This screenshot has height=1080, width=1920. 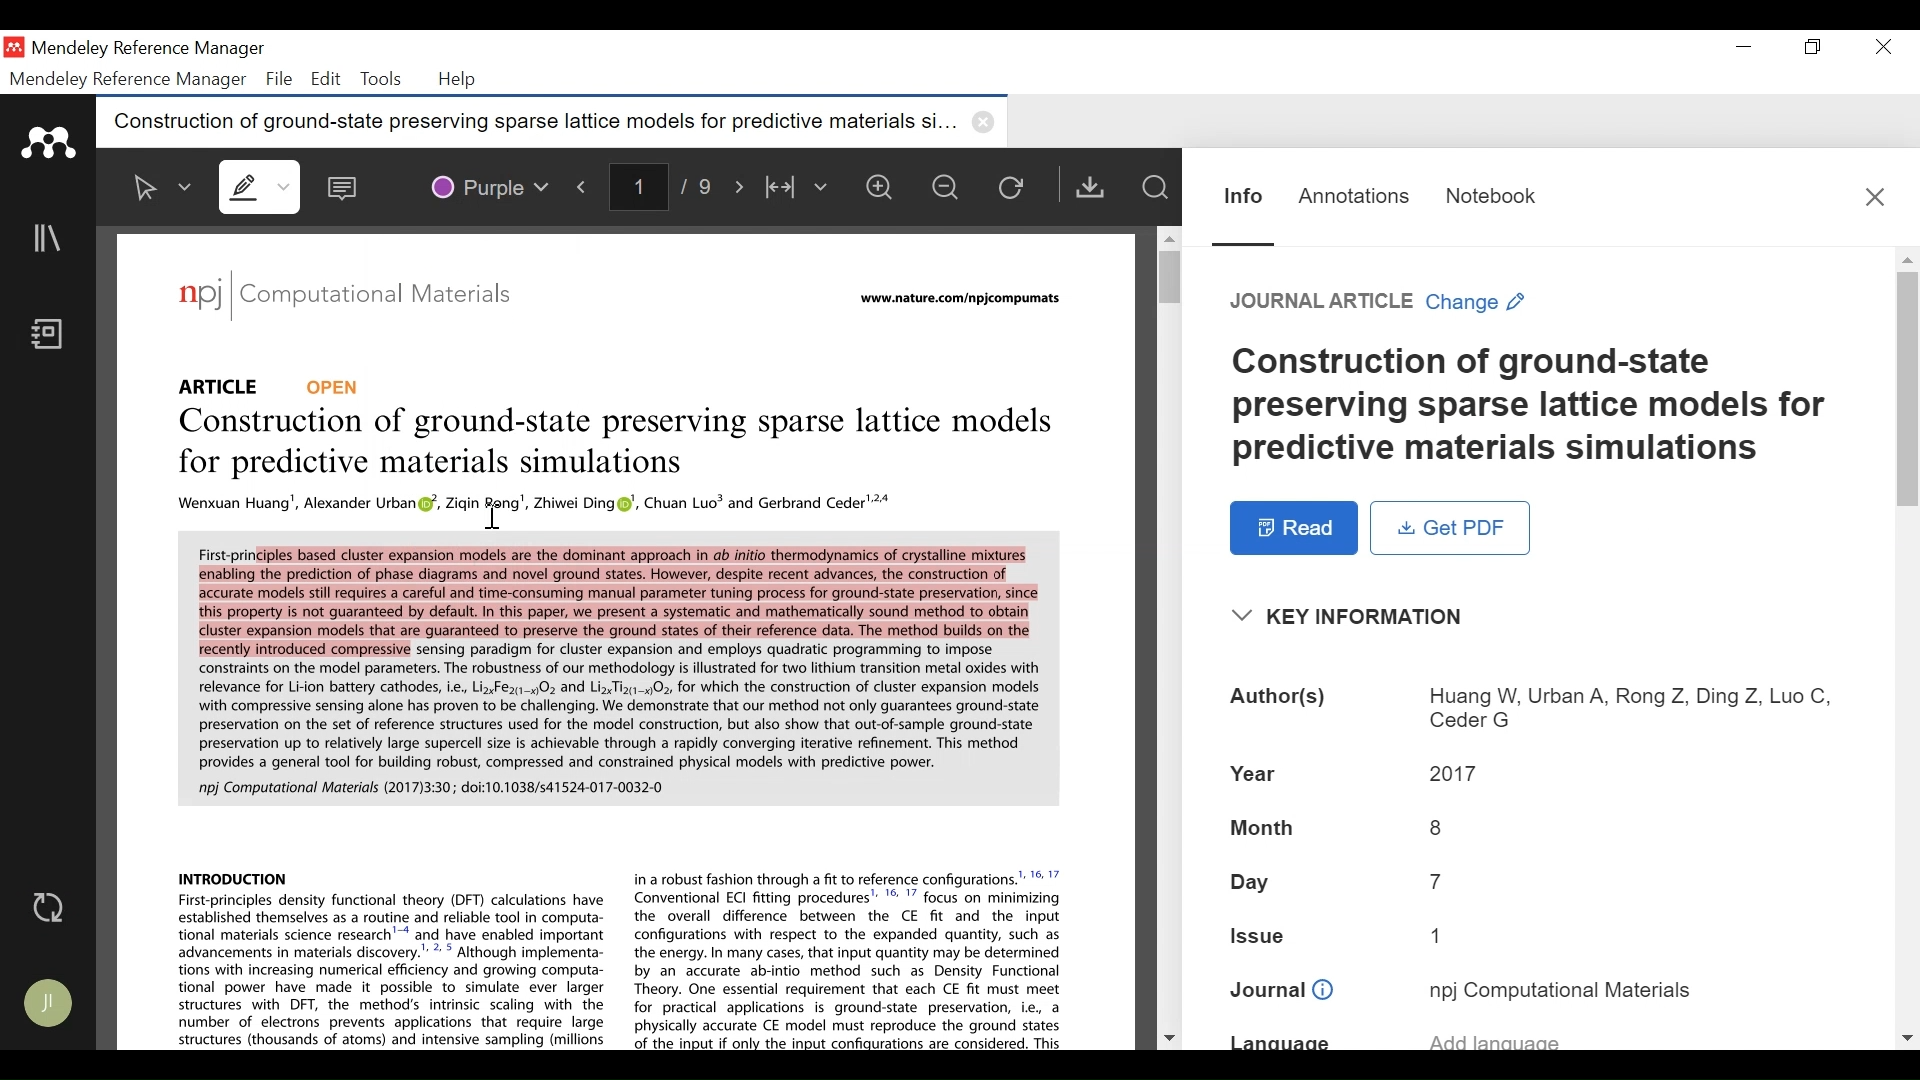 I want to click on Highlight text, so click(x=260, y=187).